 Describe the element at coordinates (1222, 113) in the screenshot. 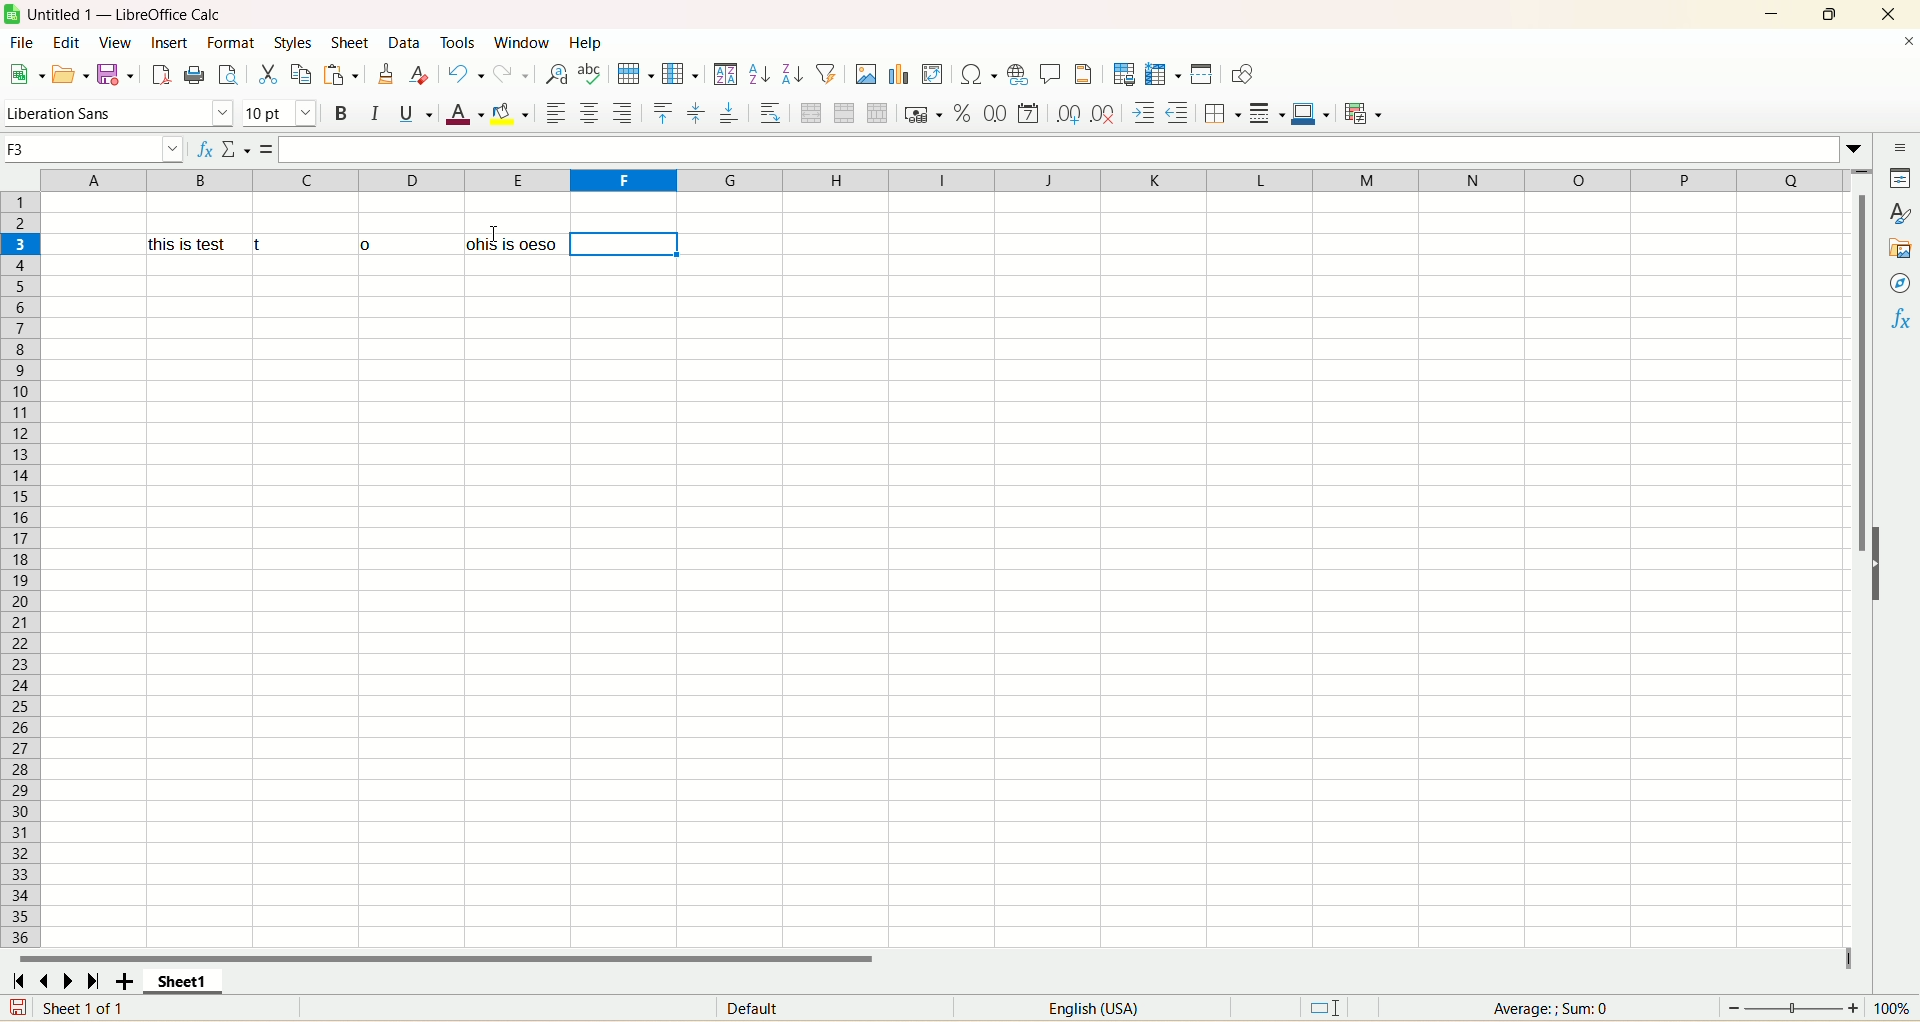

I see `border` at that location.